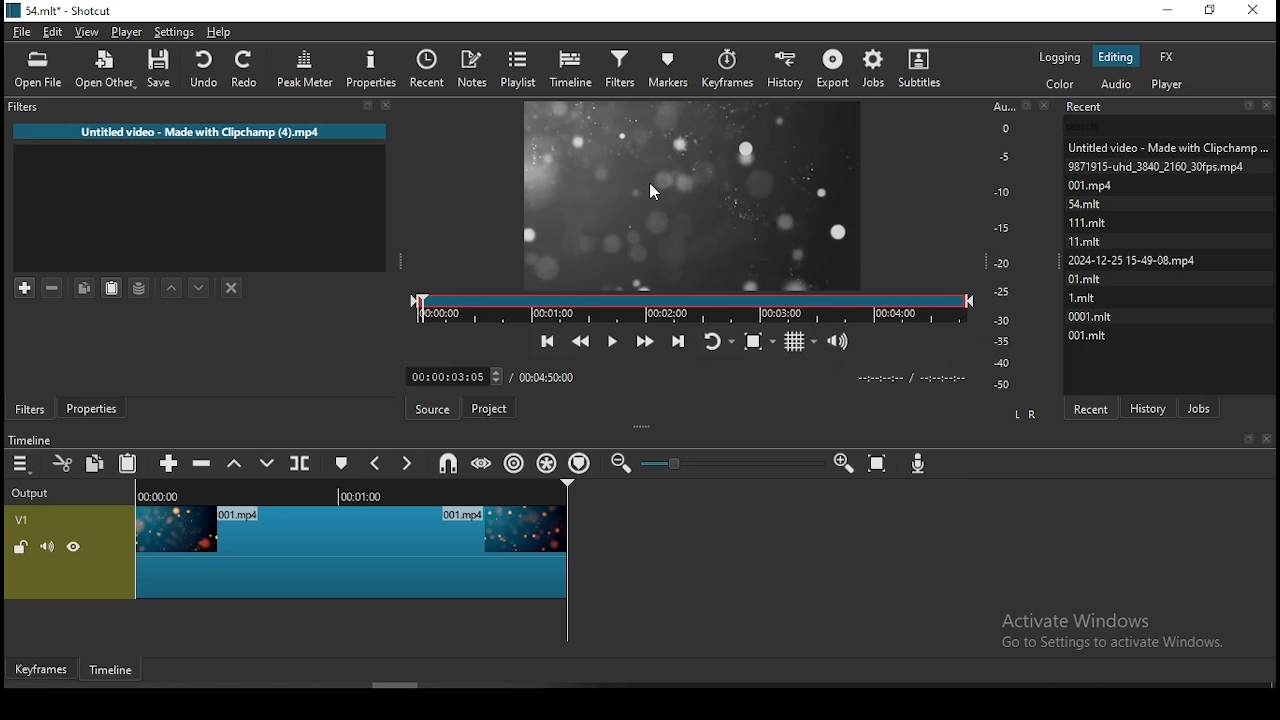 The height and width of the screenshot is (720, 1280). I want to click on snap, so click(450, 462).